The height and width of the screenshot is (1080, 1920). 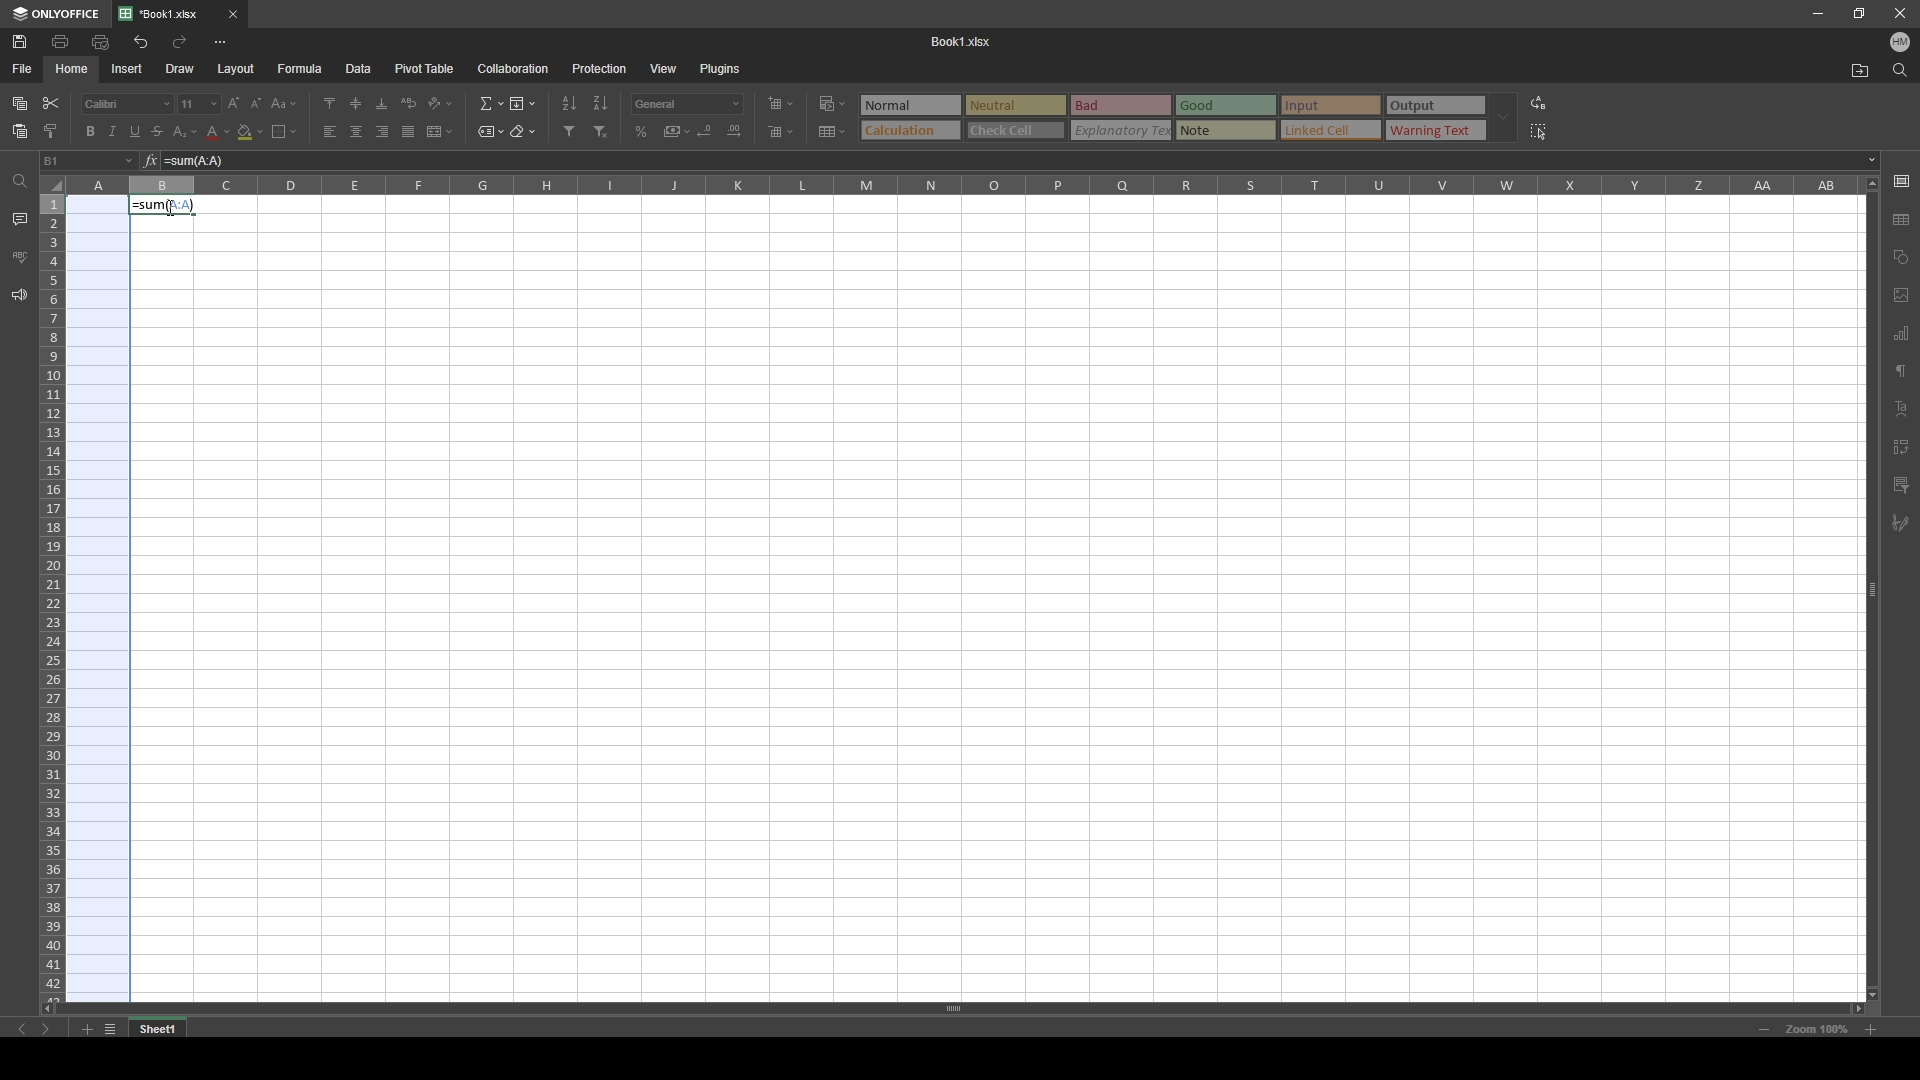 What do you see at coordinates (232, 104) in the screenshot?
I see `increment font size` at bounding box center [232, 104].